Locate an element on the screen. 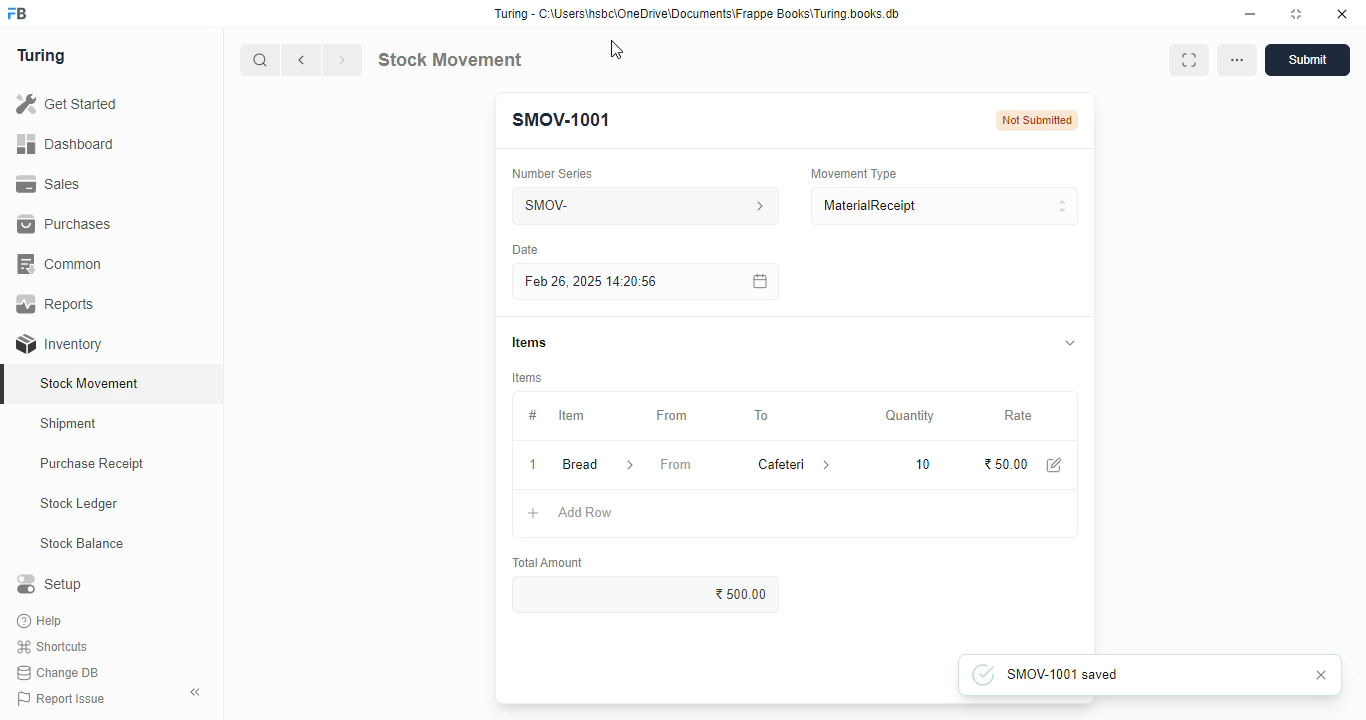 The height and width of the screenshot is (720, 1366). total amount is located at coordinates (549, 563).